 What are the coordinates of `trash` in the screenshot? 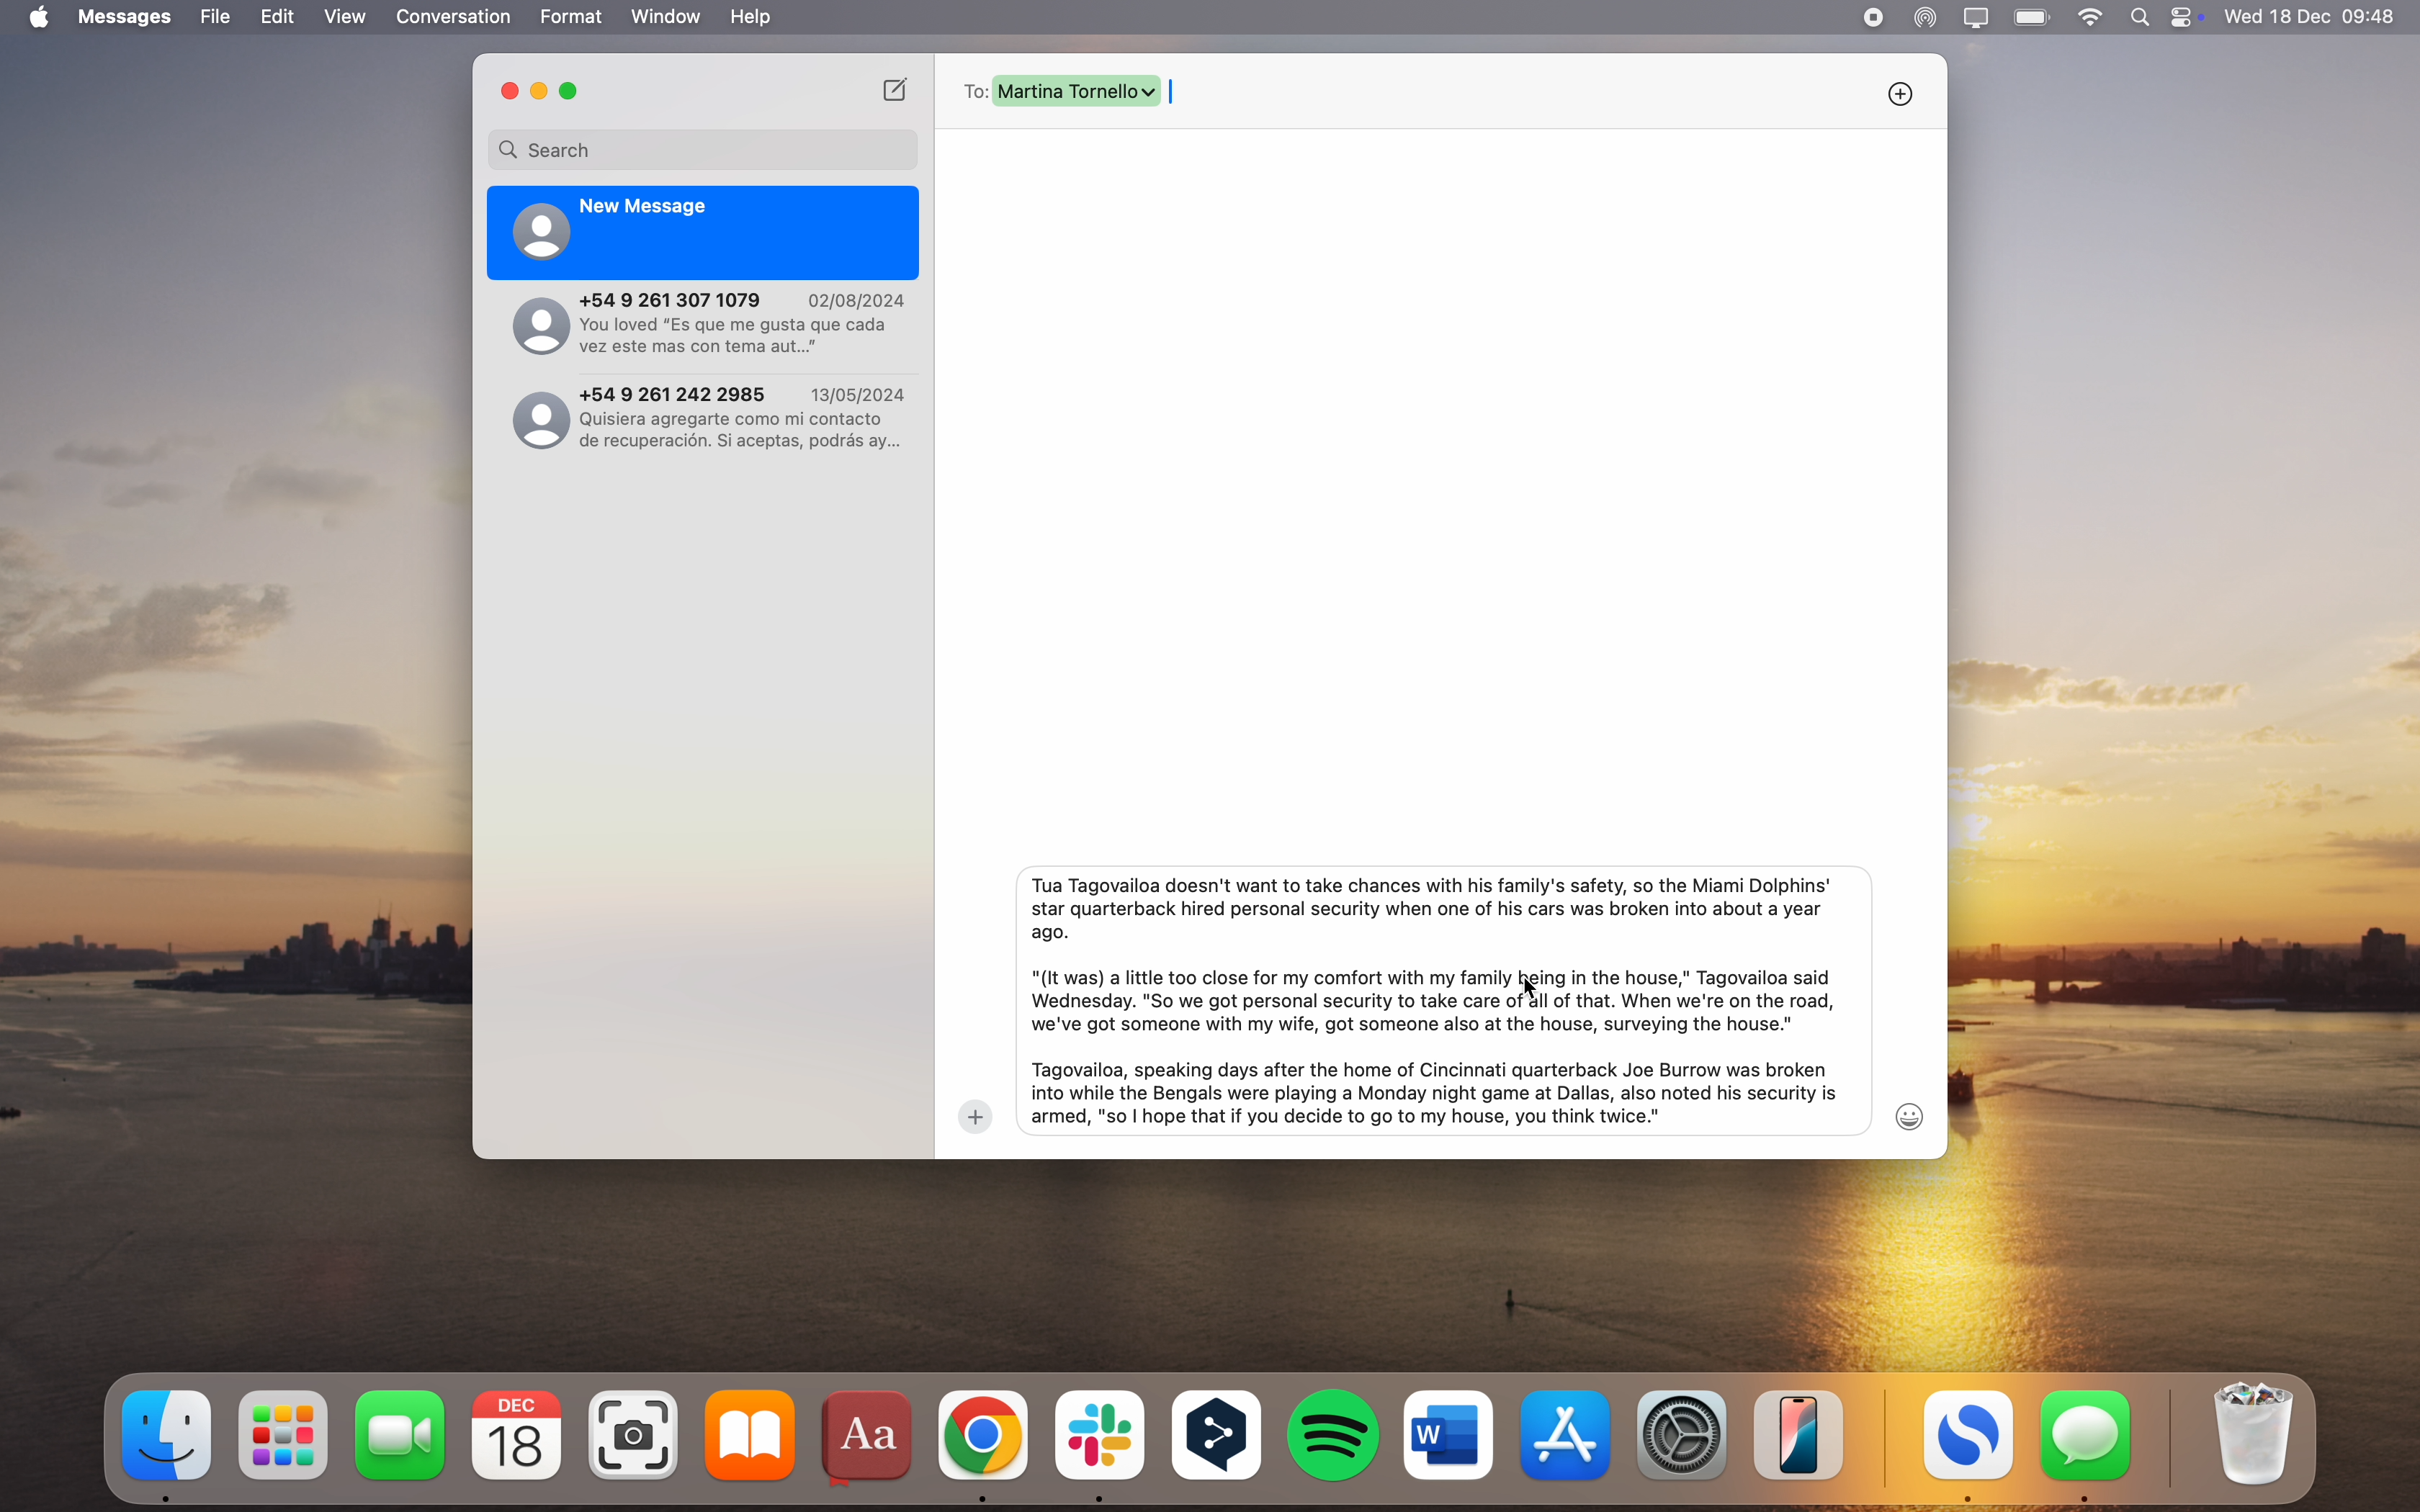 It's located at (2249, 1435).